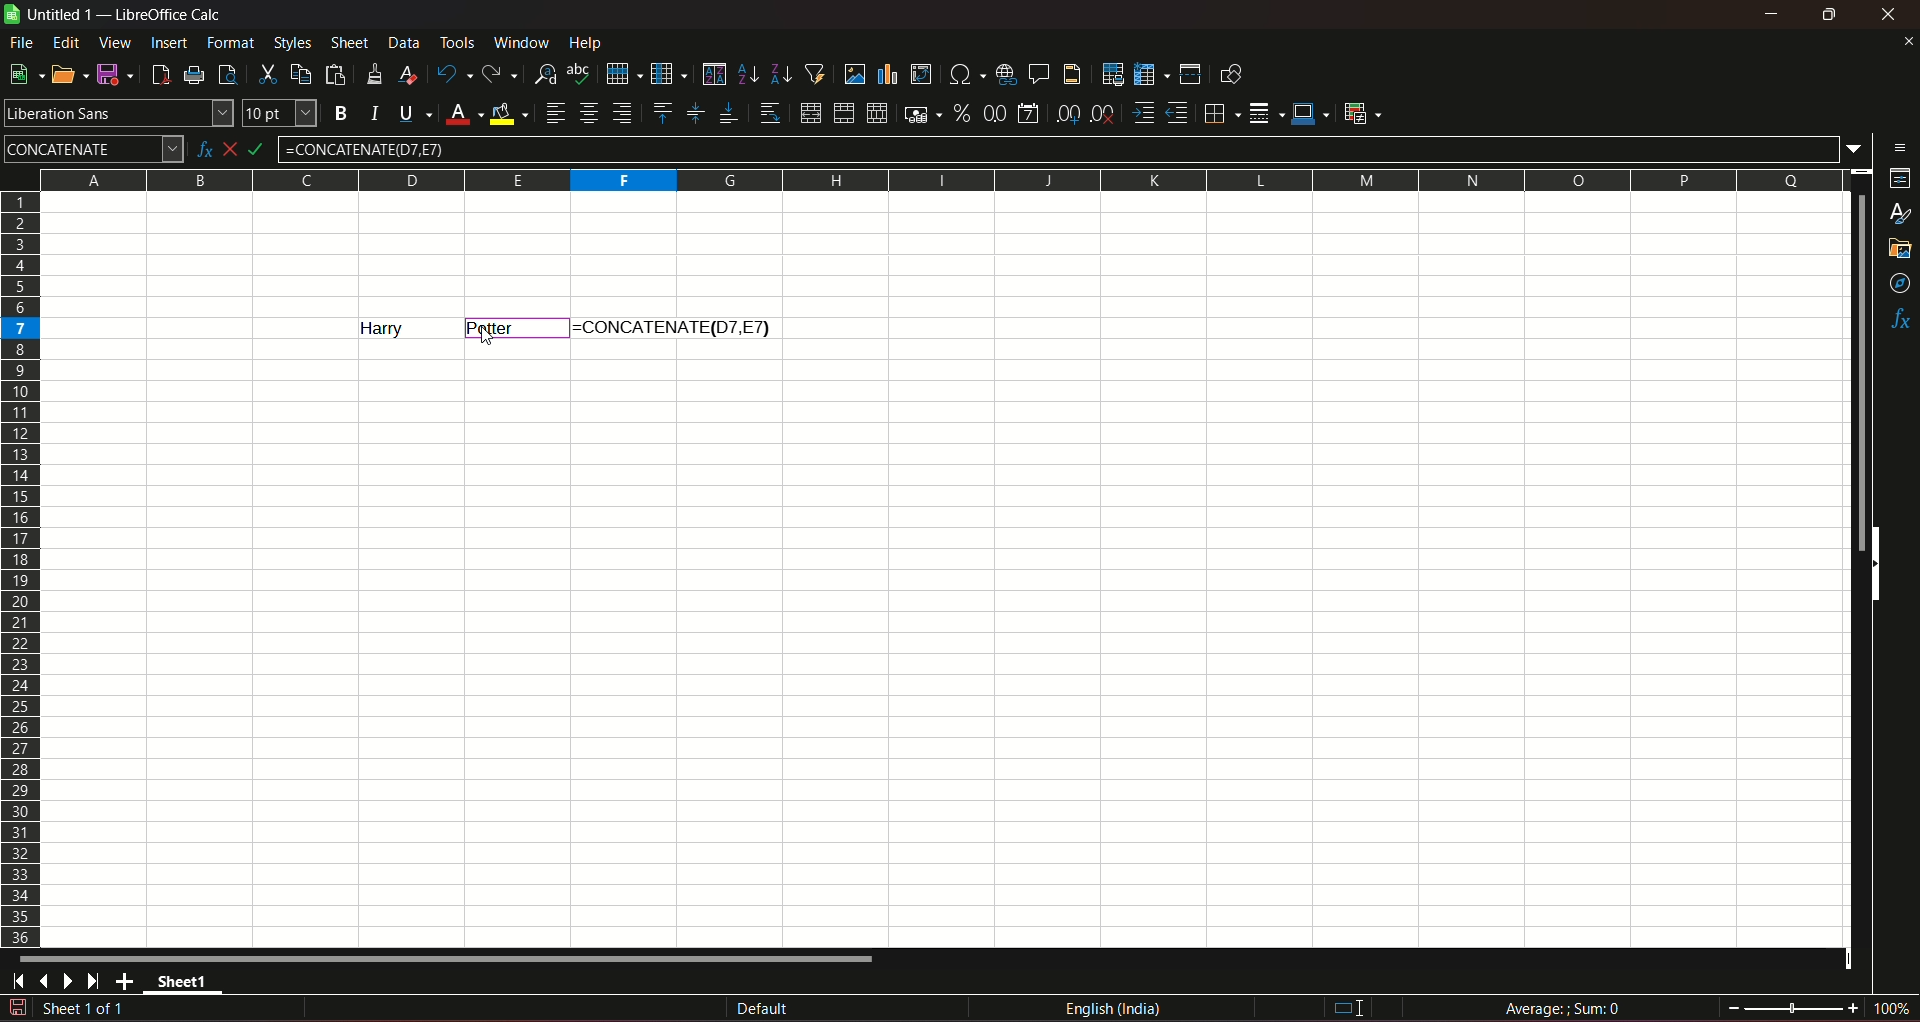 This screenshot has height=1022, width=1920. I want to click on scroll to next, so click(72, 982).